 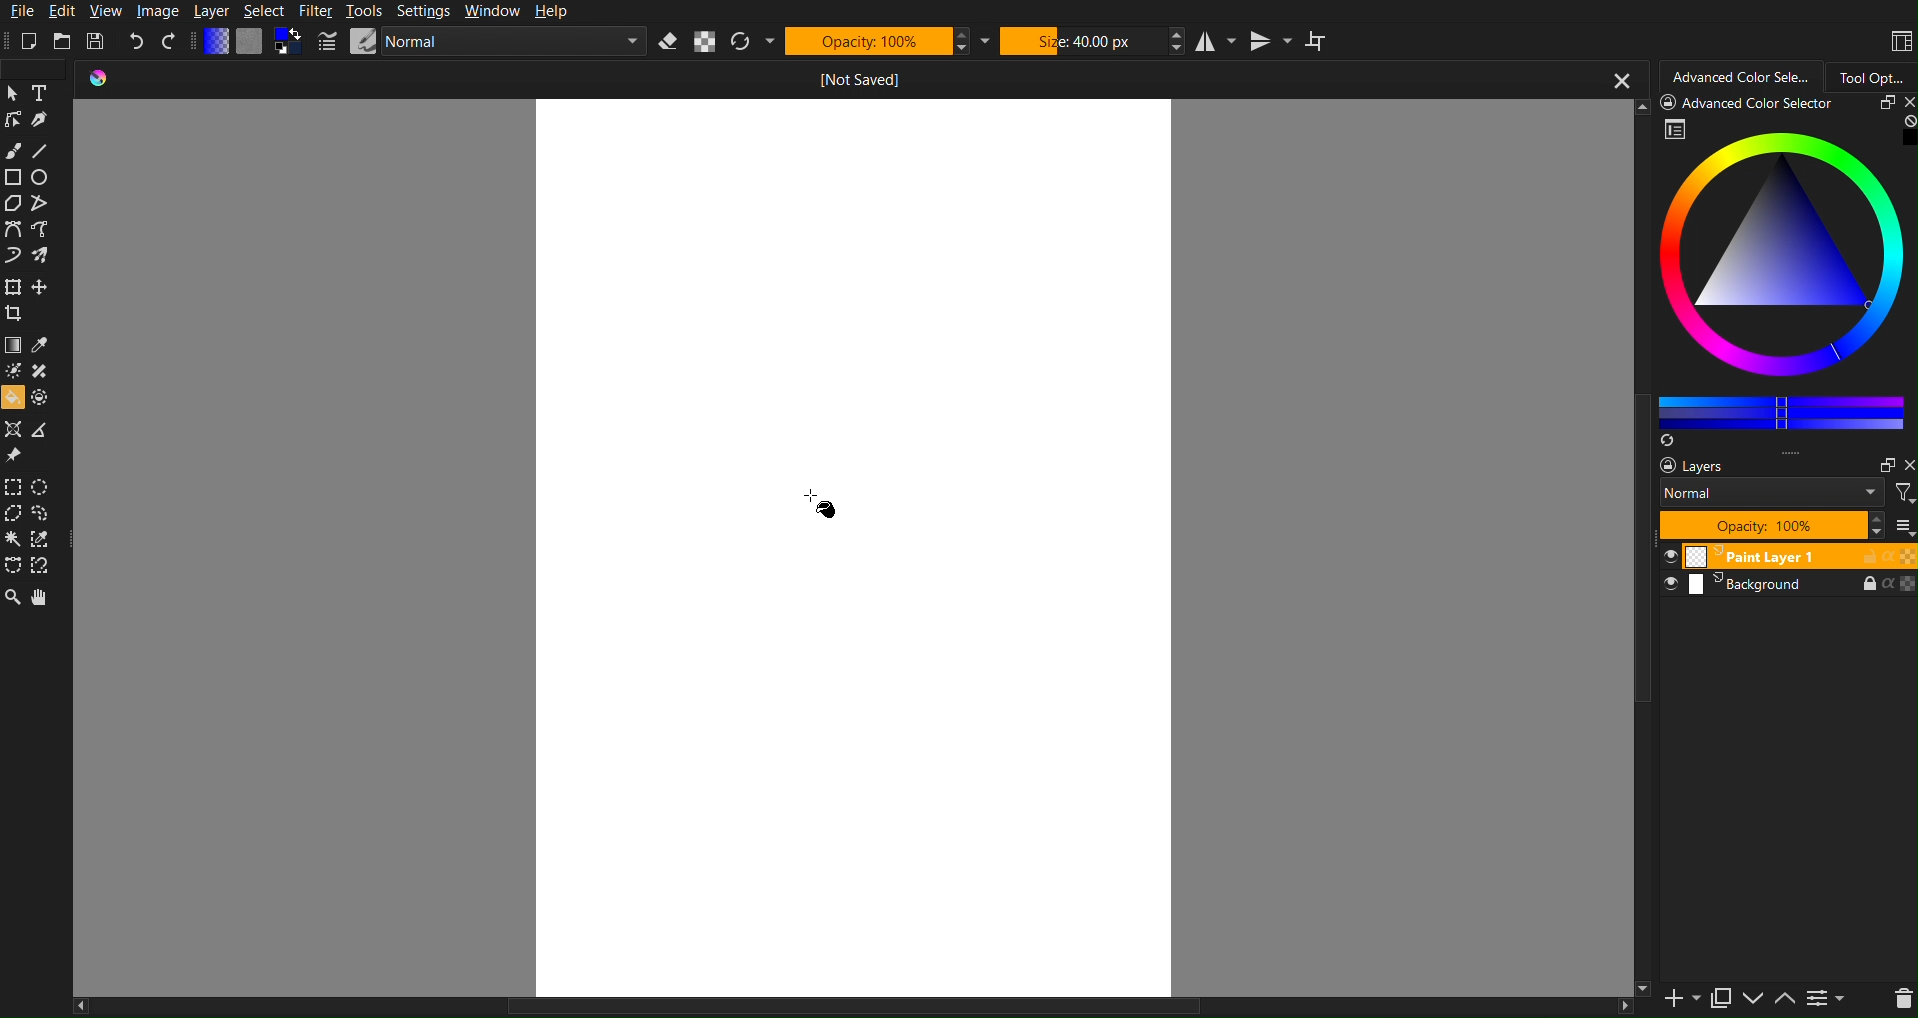 What do you see at coordinates (1640, 622) in the screenshot?
I see `` at bounding box center [1640, 622].